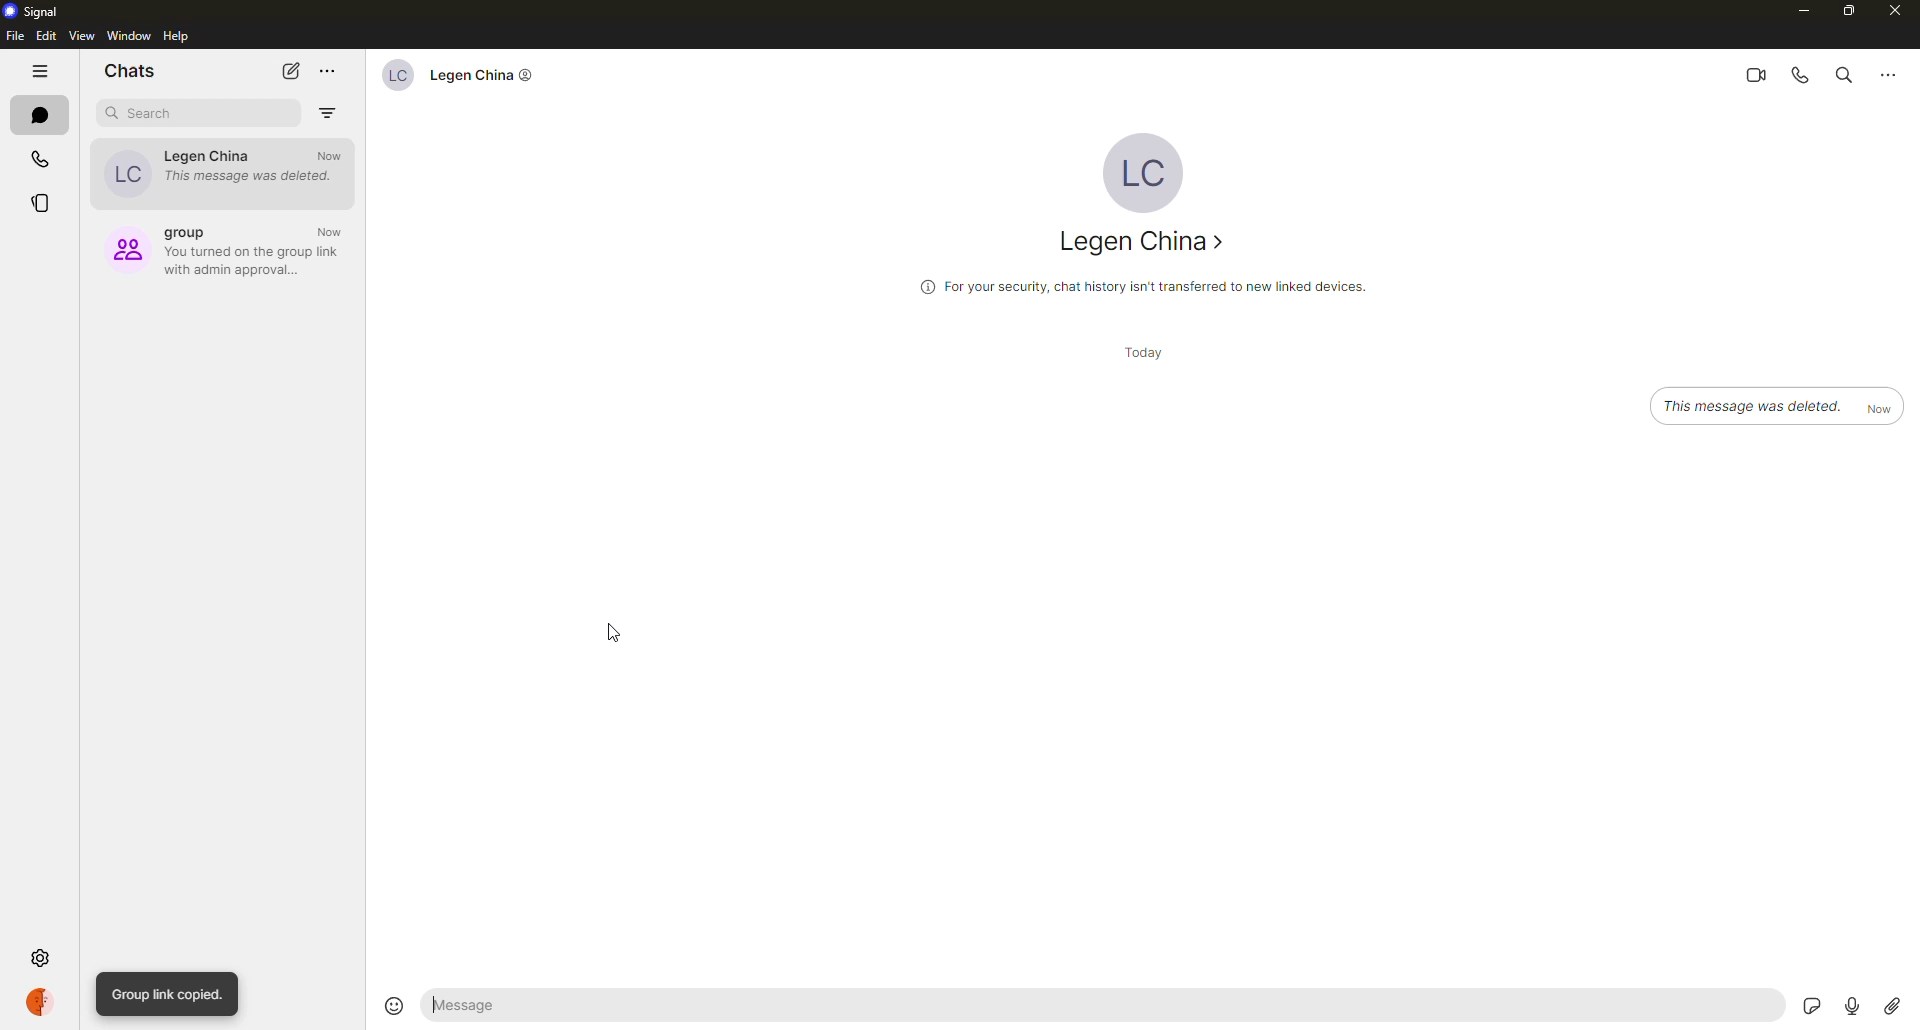 Image resolution: width=1920 pixels, height=1030 pixels. I want to click on edit, so click(46, 36).